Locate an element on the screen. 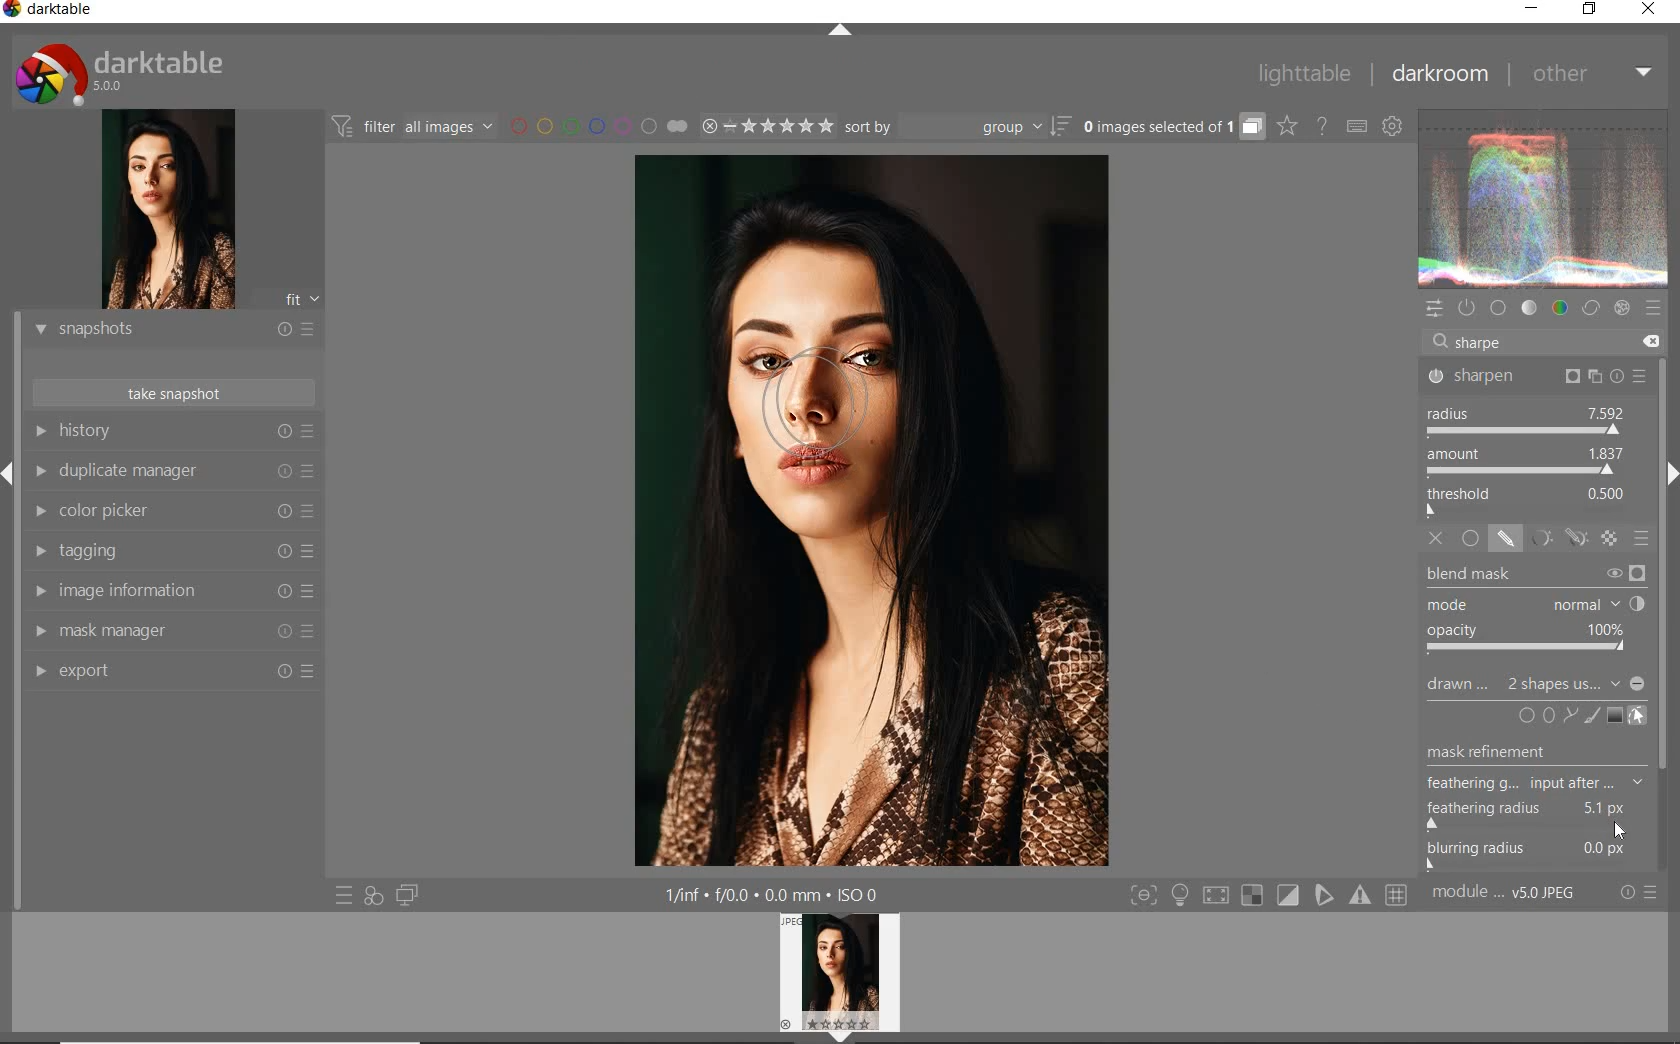 Image resolution: width=1680 pixels, height=1044 pixels. effect is located at coordinates (1621, 309).